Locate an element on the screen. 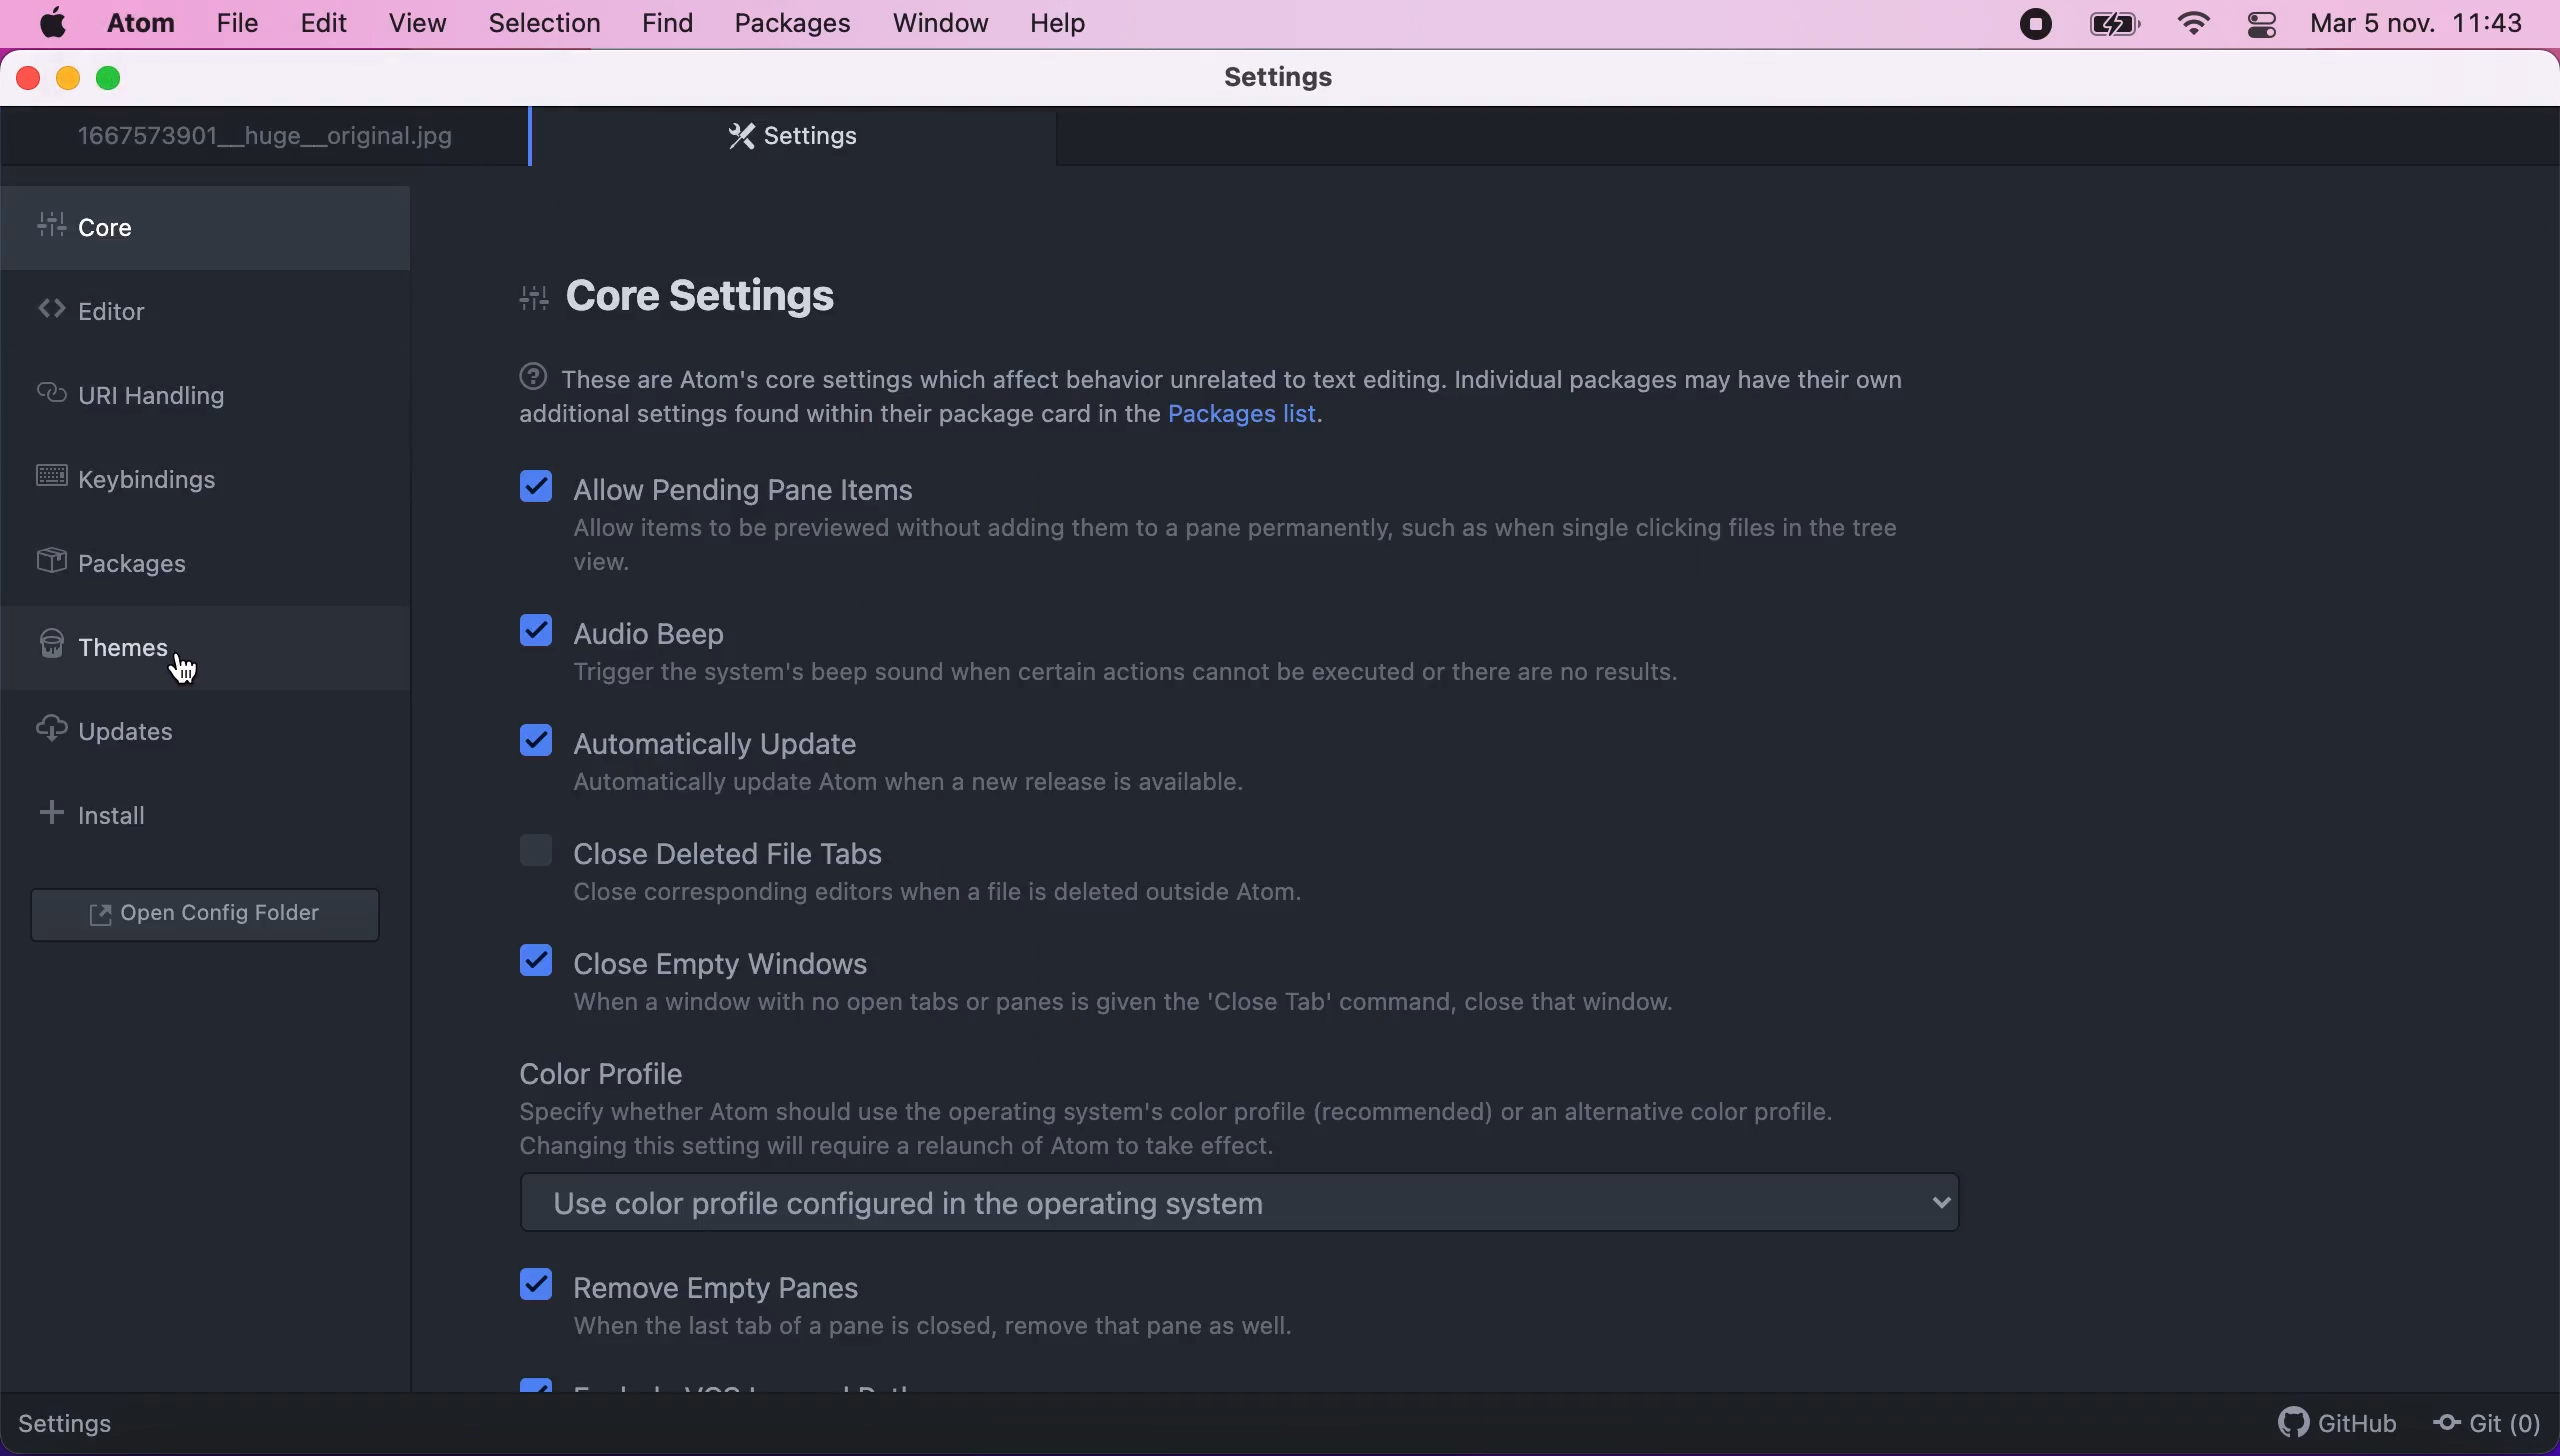  git(0) is located at coordinates (2485, 1426).